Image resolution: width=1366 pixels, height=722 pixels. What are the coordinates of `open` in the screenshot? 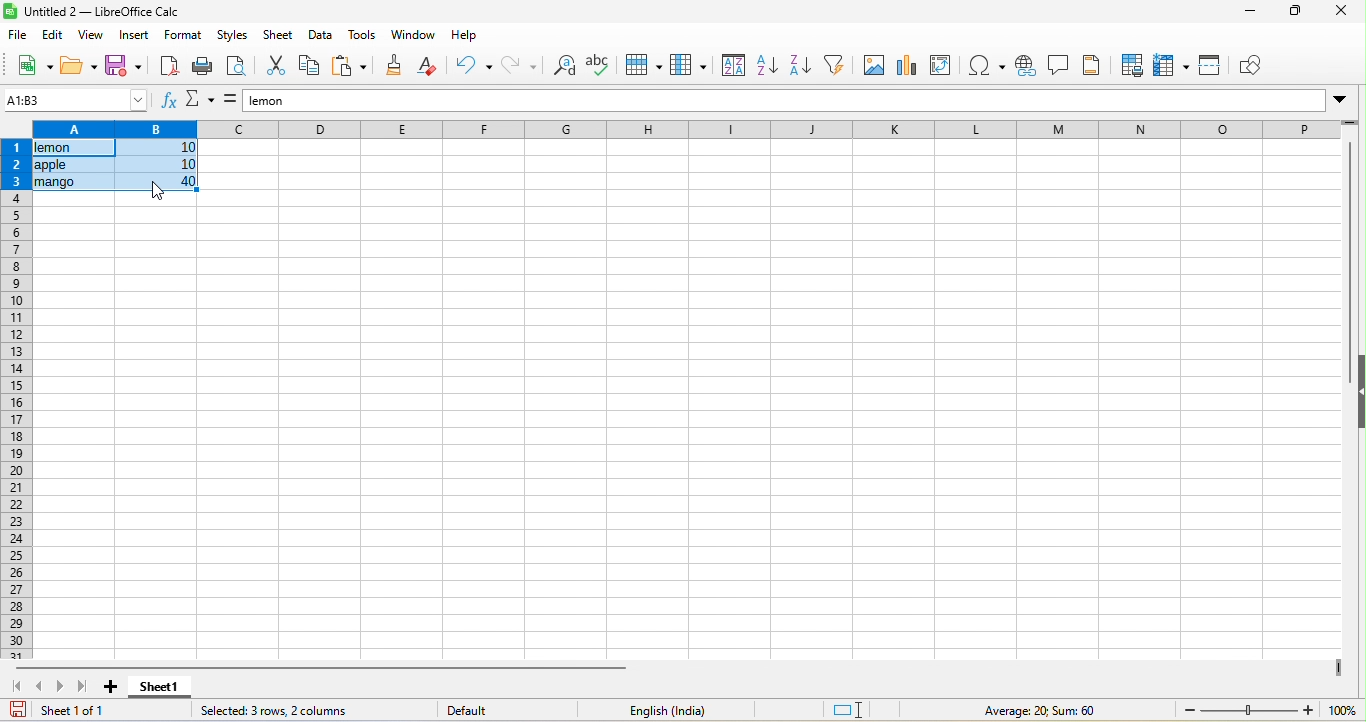 It's located at (77, 66).